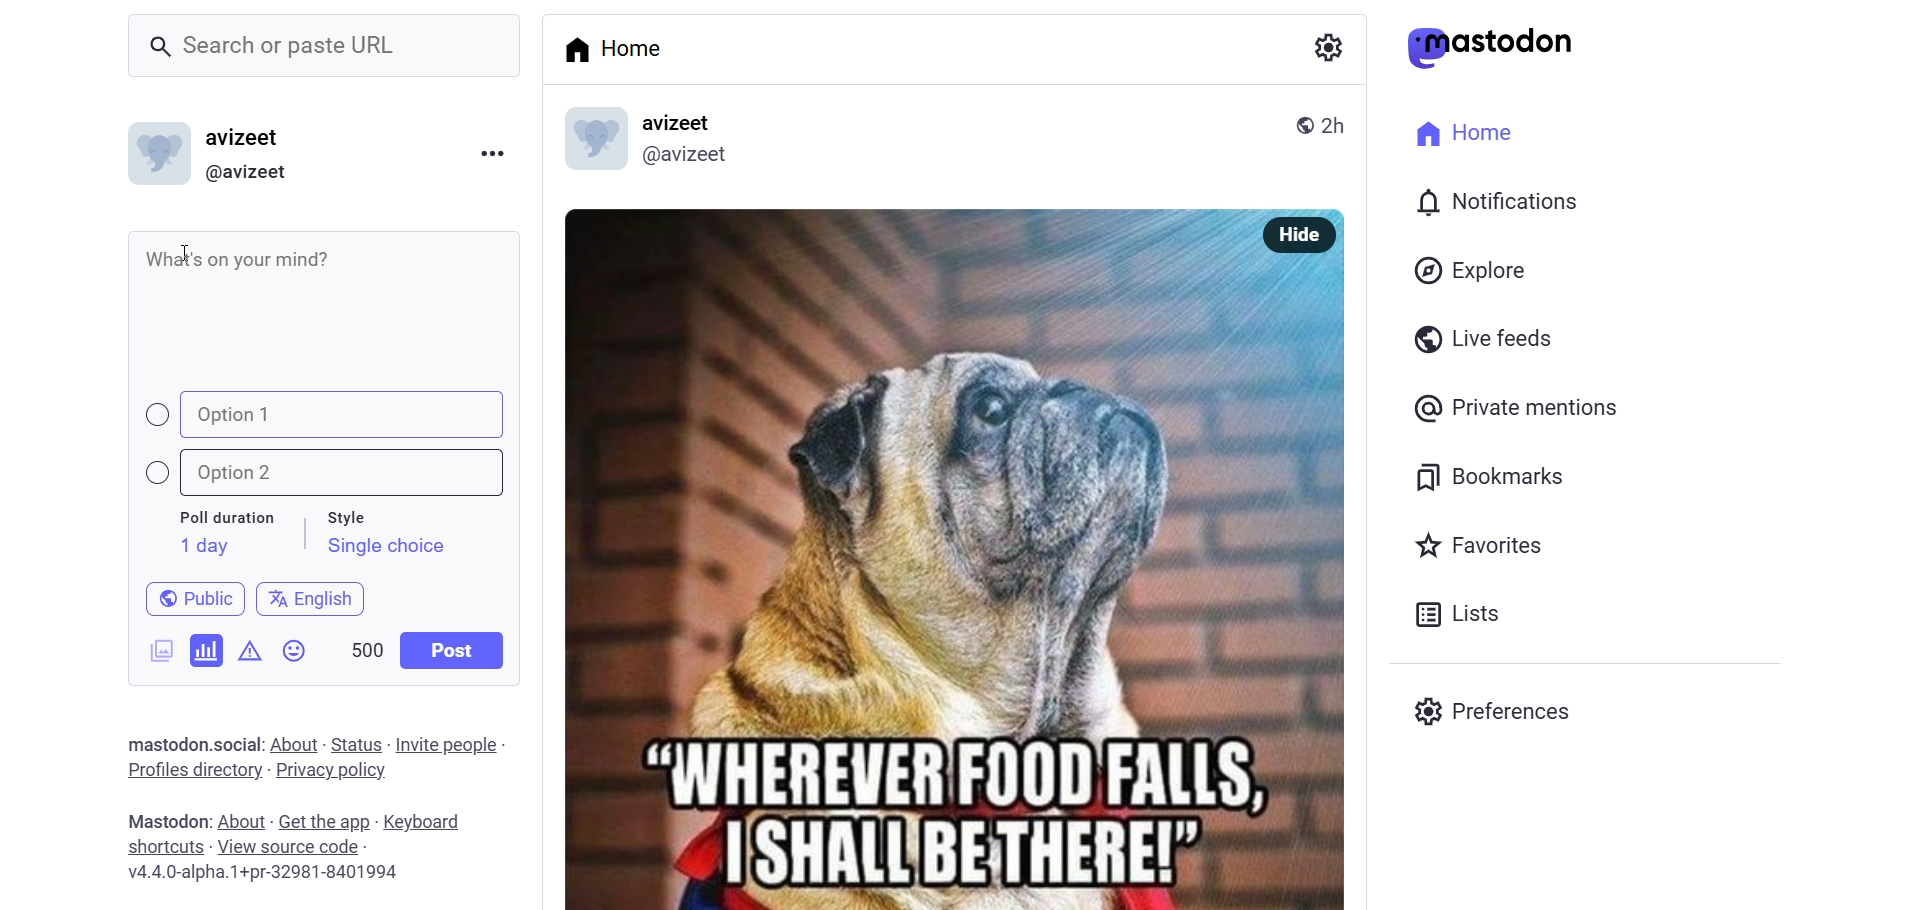 The height and width of the screenshot is (910, 1908). What do you see at coordinates (892, 549) in the screenshot?
I see `post image` at bounding box center [892, 549].